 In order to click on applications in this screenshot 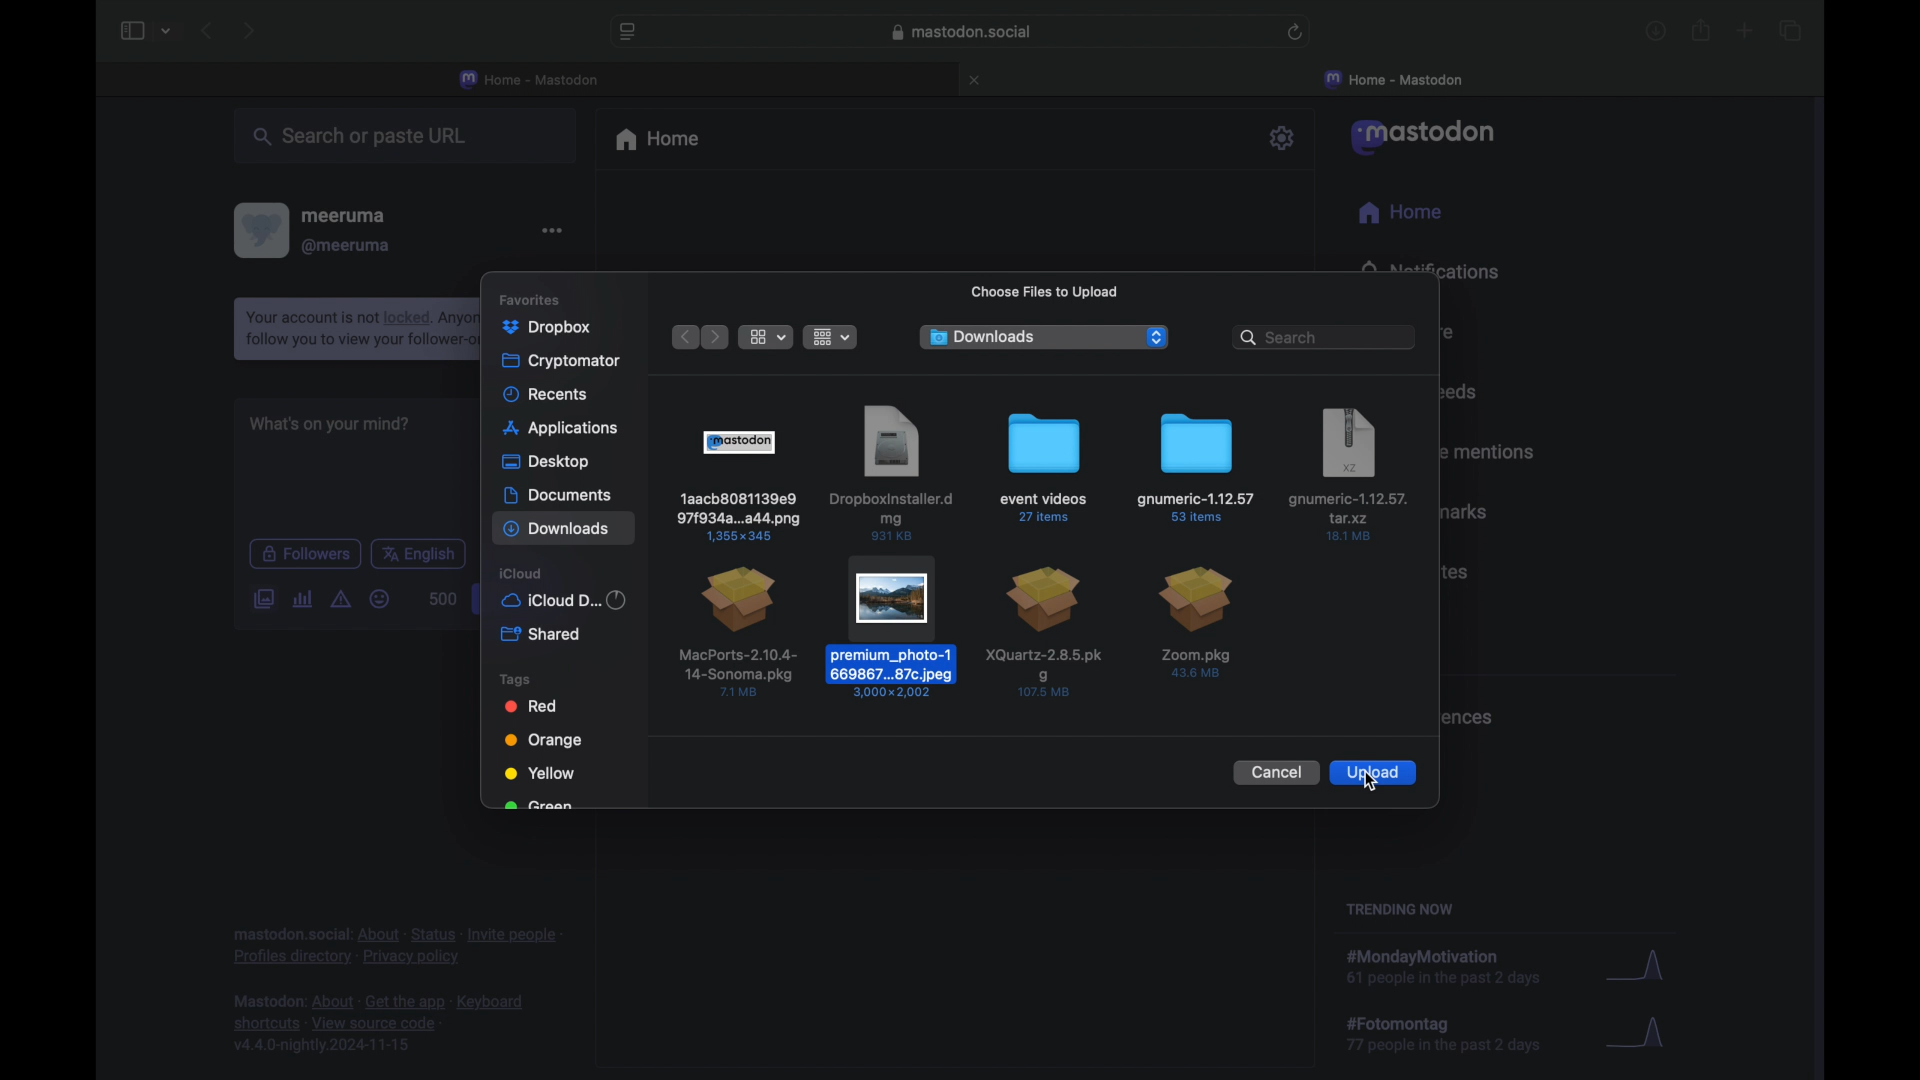, I will do `click(569, 426)`.